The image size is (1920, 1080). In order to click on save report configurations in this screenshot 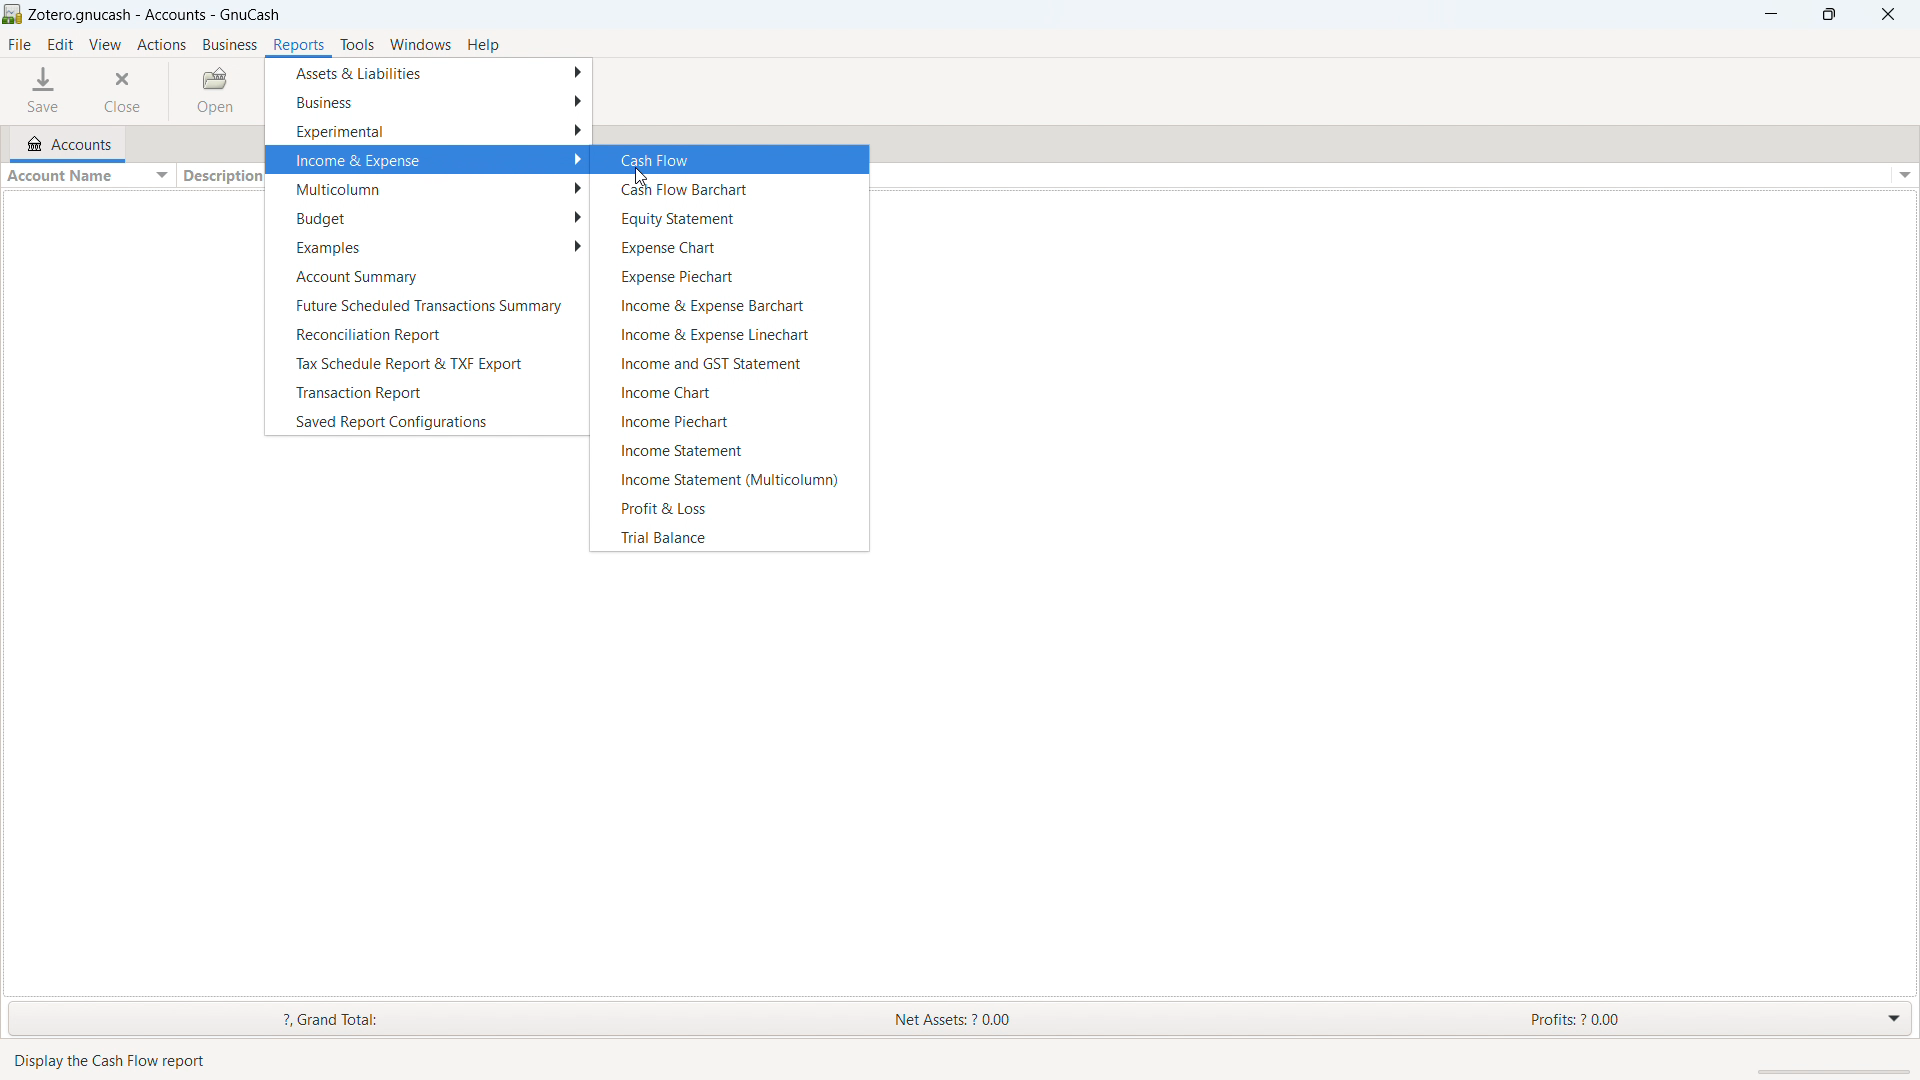, I will do `click(425, 420)`.